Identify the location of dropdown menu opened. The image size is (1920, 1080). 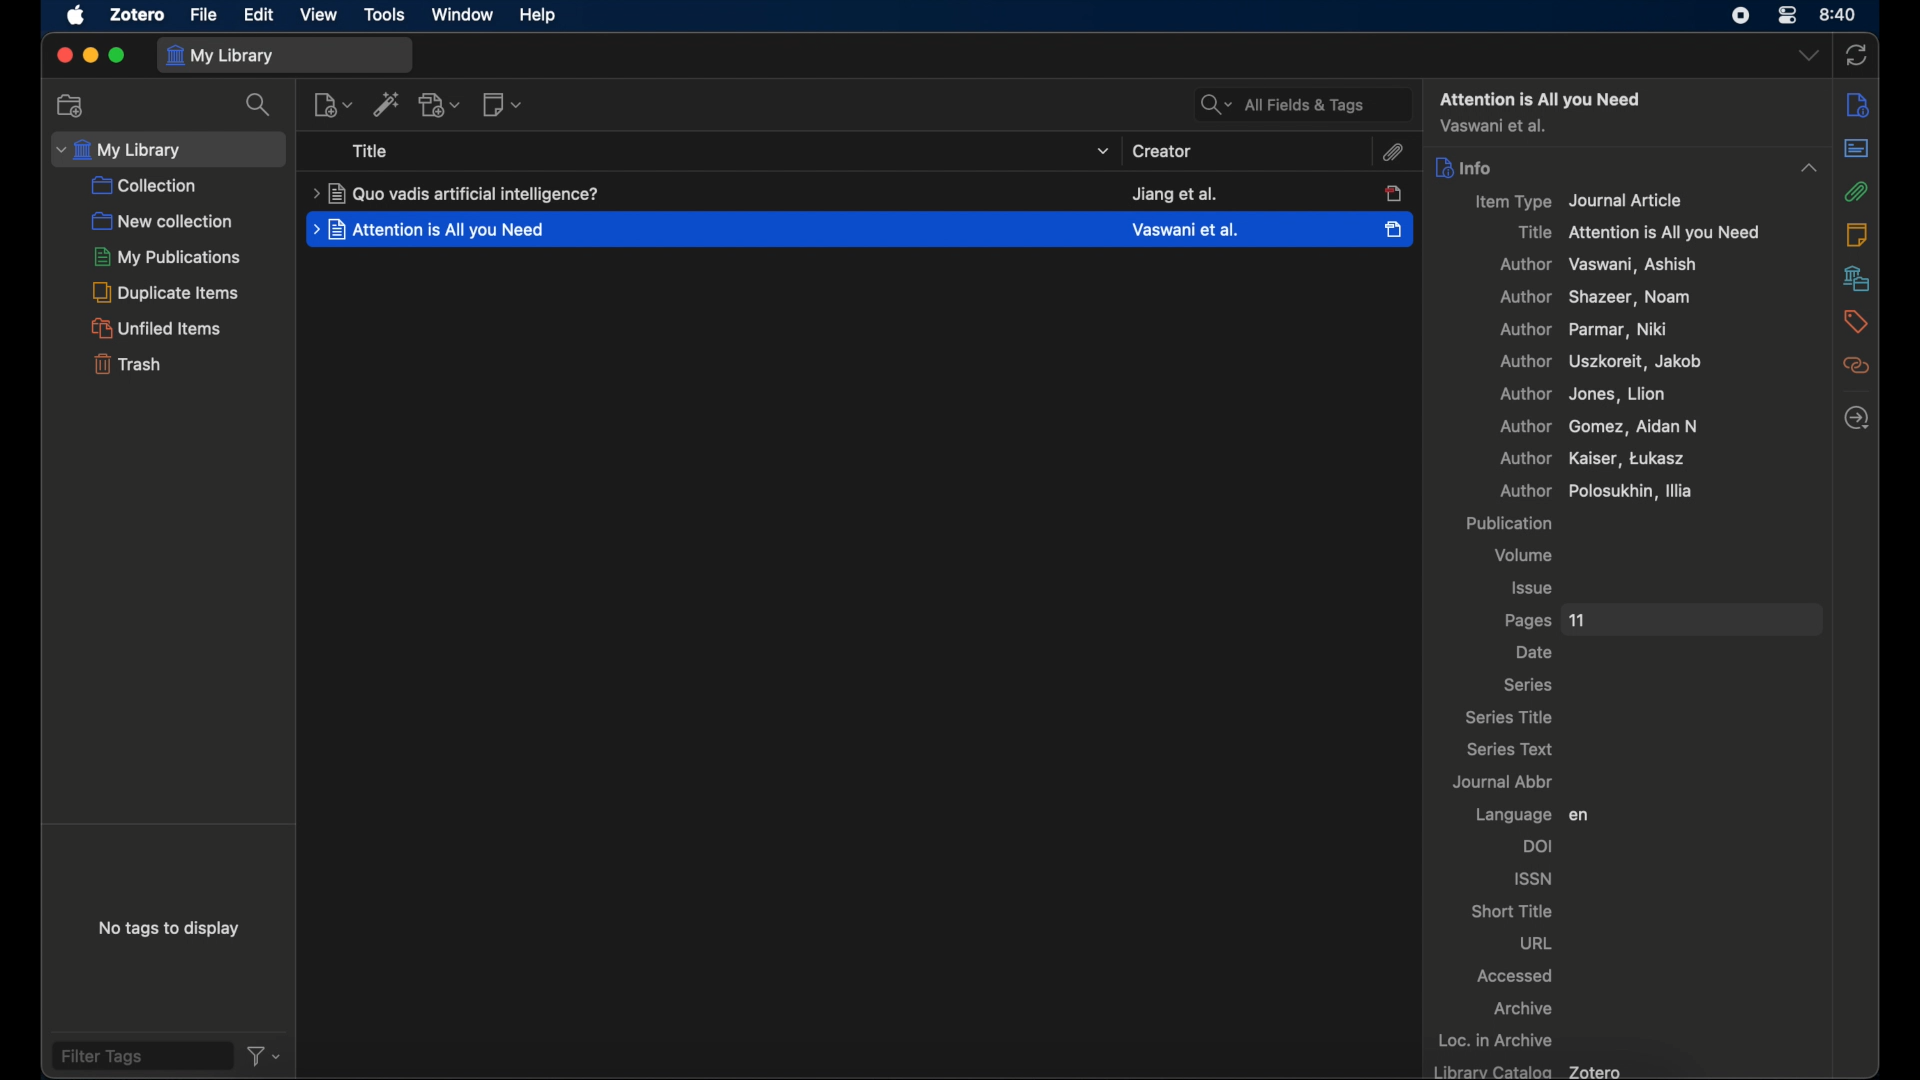
(1808, 167).